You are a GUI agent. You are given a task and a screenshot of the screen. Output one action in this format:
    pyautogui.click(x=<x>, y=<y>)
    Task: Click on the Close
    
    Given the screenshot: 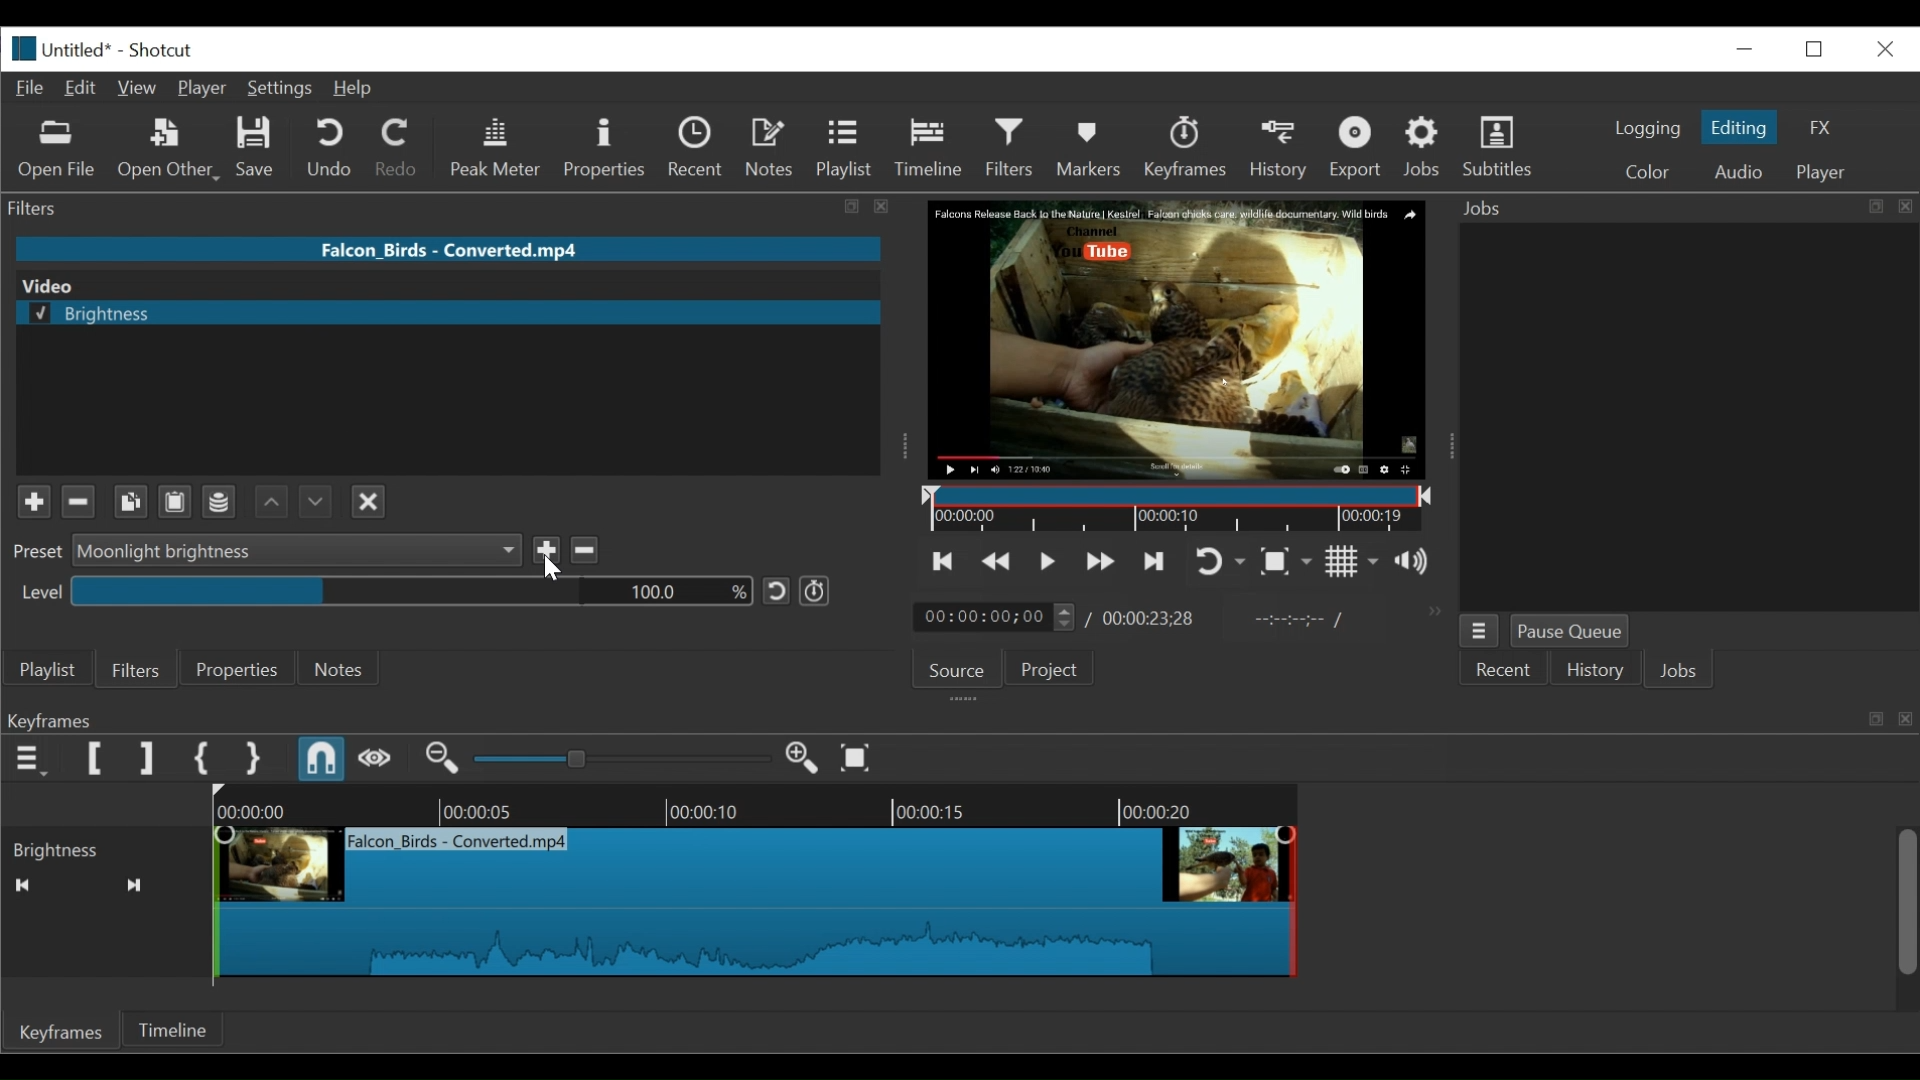 What is the action you would take?
    pyautogui.click(x=365, y=501)
    